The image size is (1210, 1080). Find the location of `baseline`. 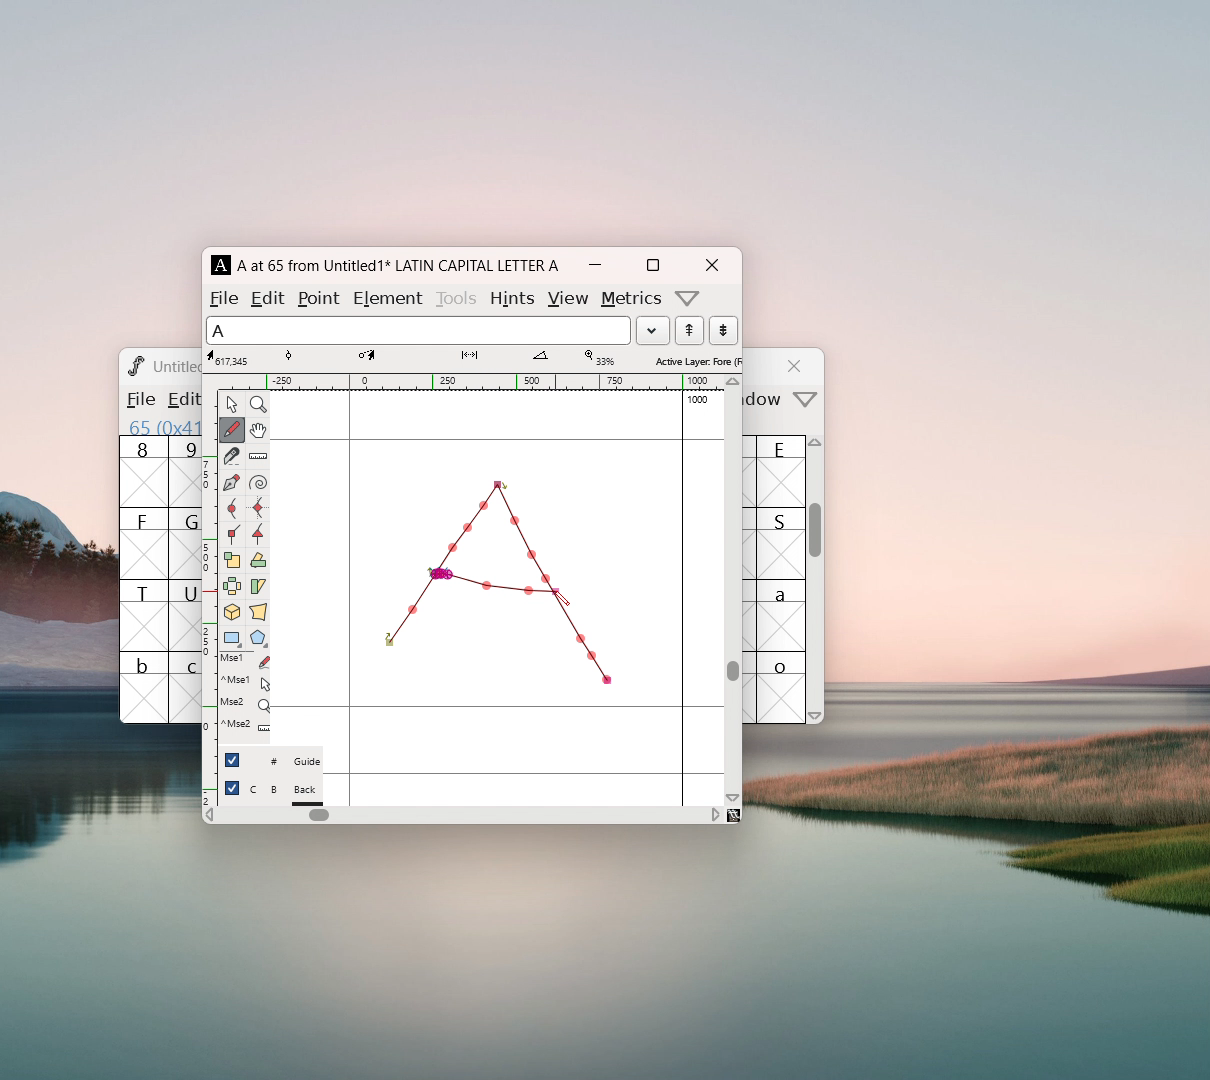

baseline is located at coordinates (498, 707).